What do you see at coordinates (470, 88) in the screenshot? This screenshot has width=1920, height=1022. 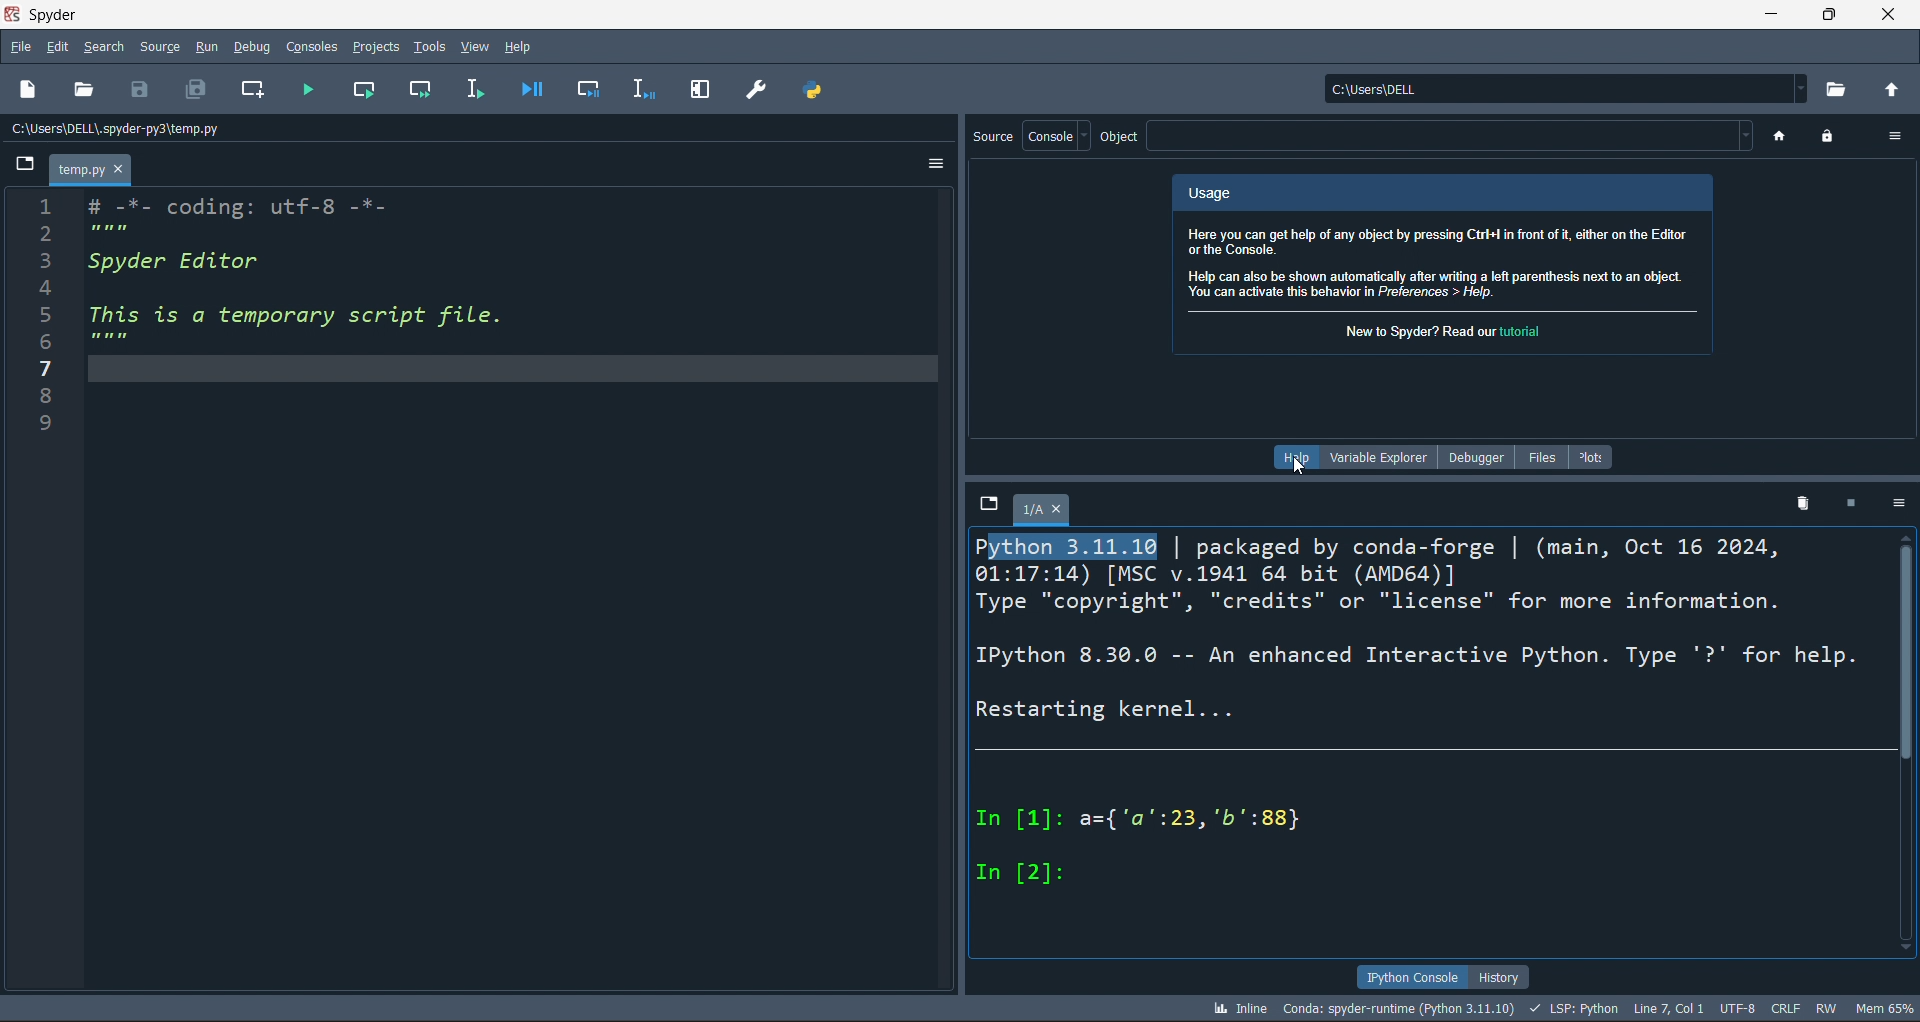 I see `run line` at bounding box center [470, 88].